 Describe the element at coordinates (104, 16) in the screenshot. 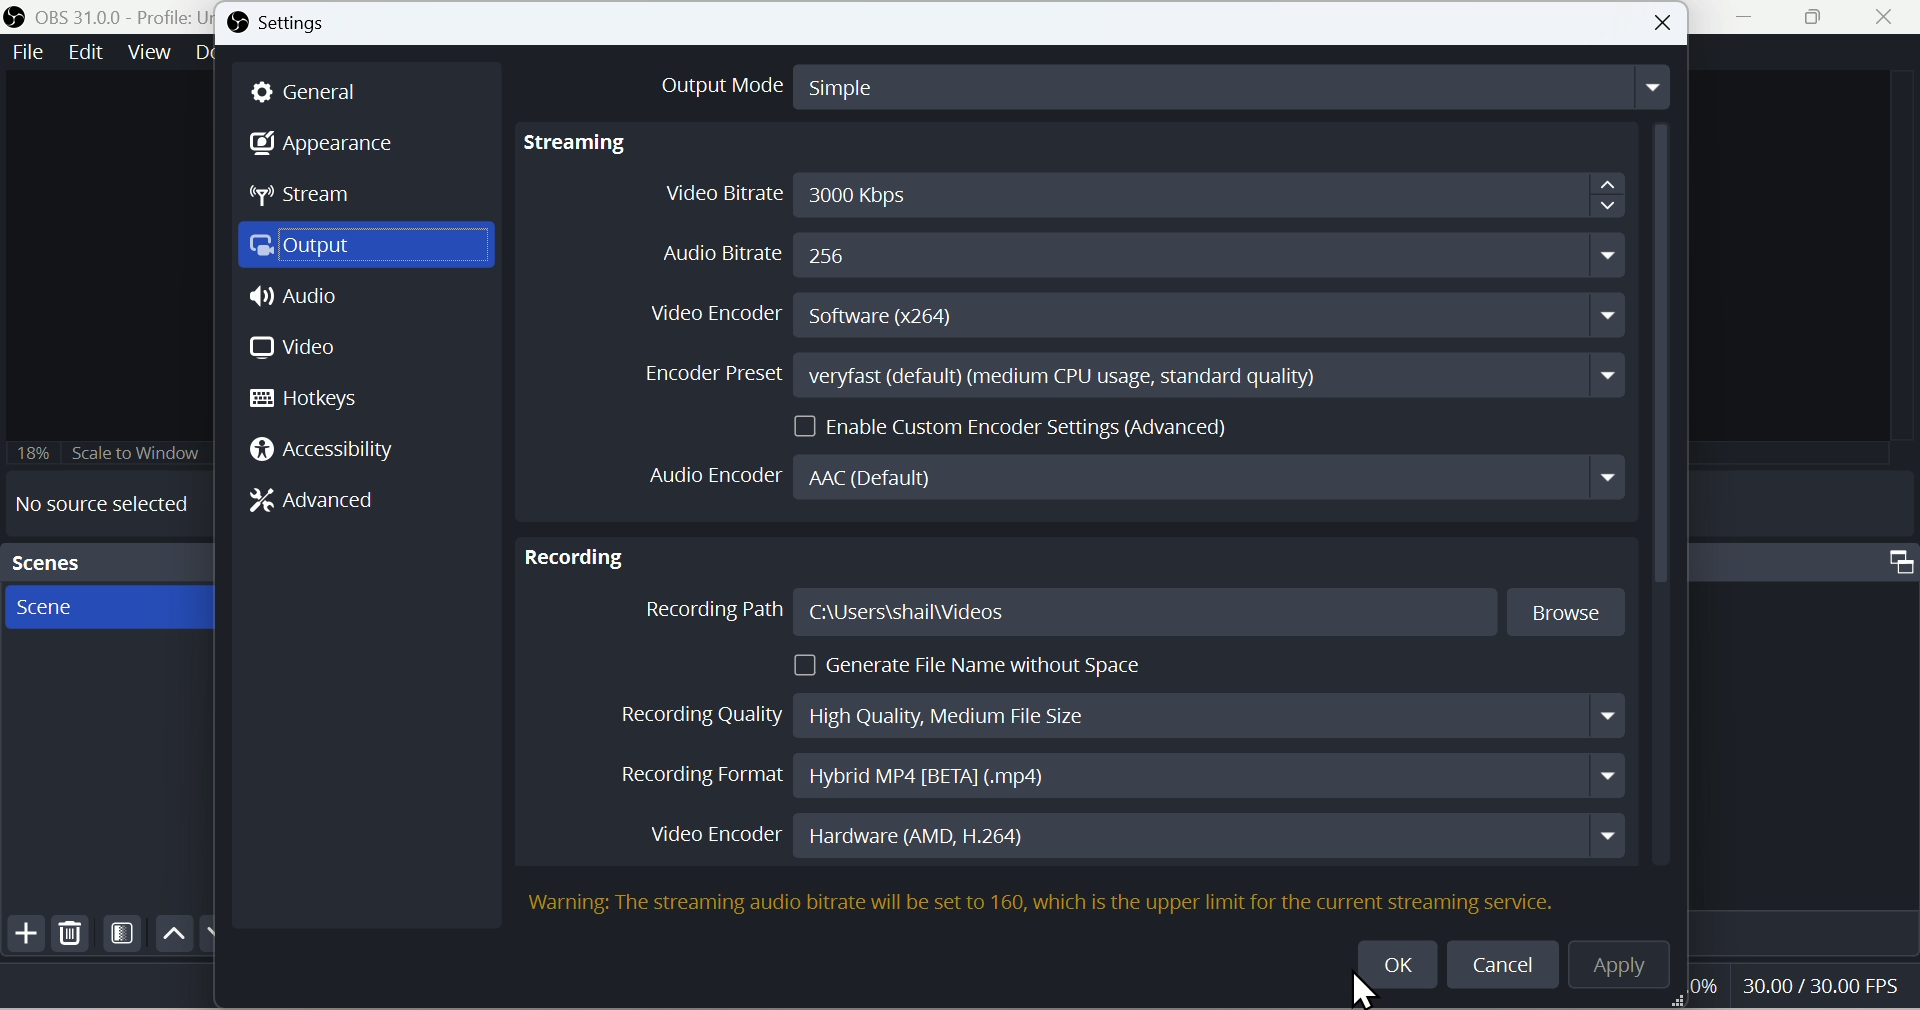

I see `OBS 31.0 .0` at that location.